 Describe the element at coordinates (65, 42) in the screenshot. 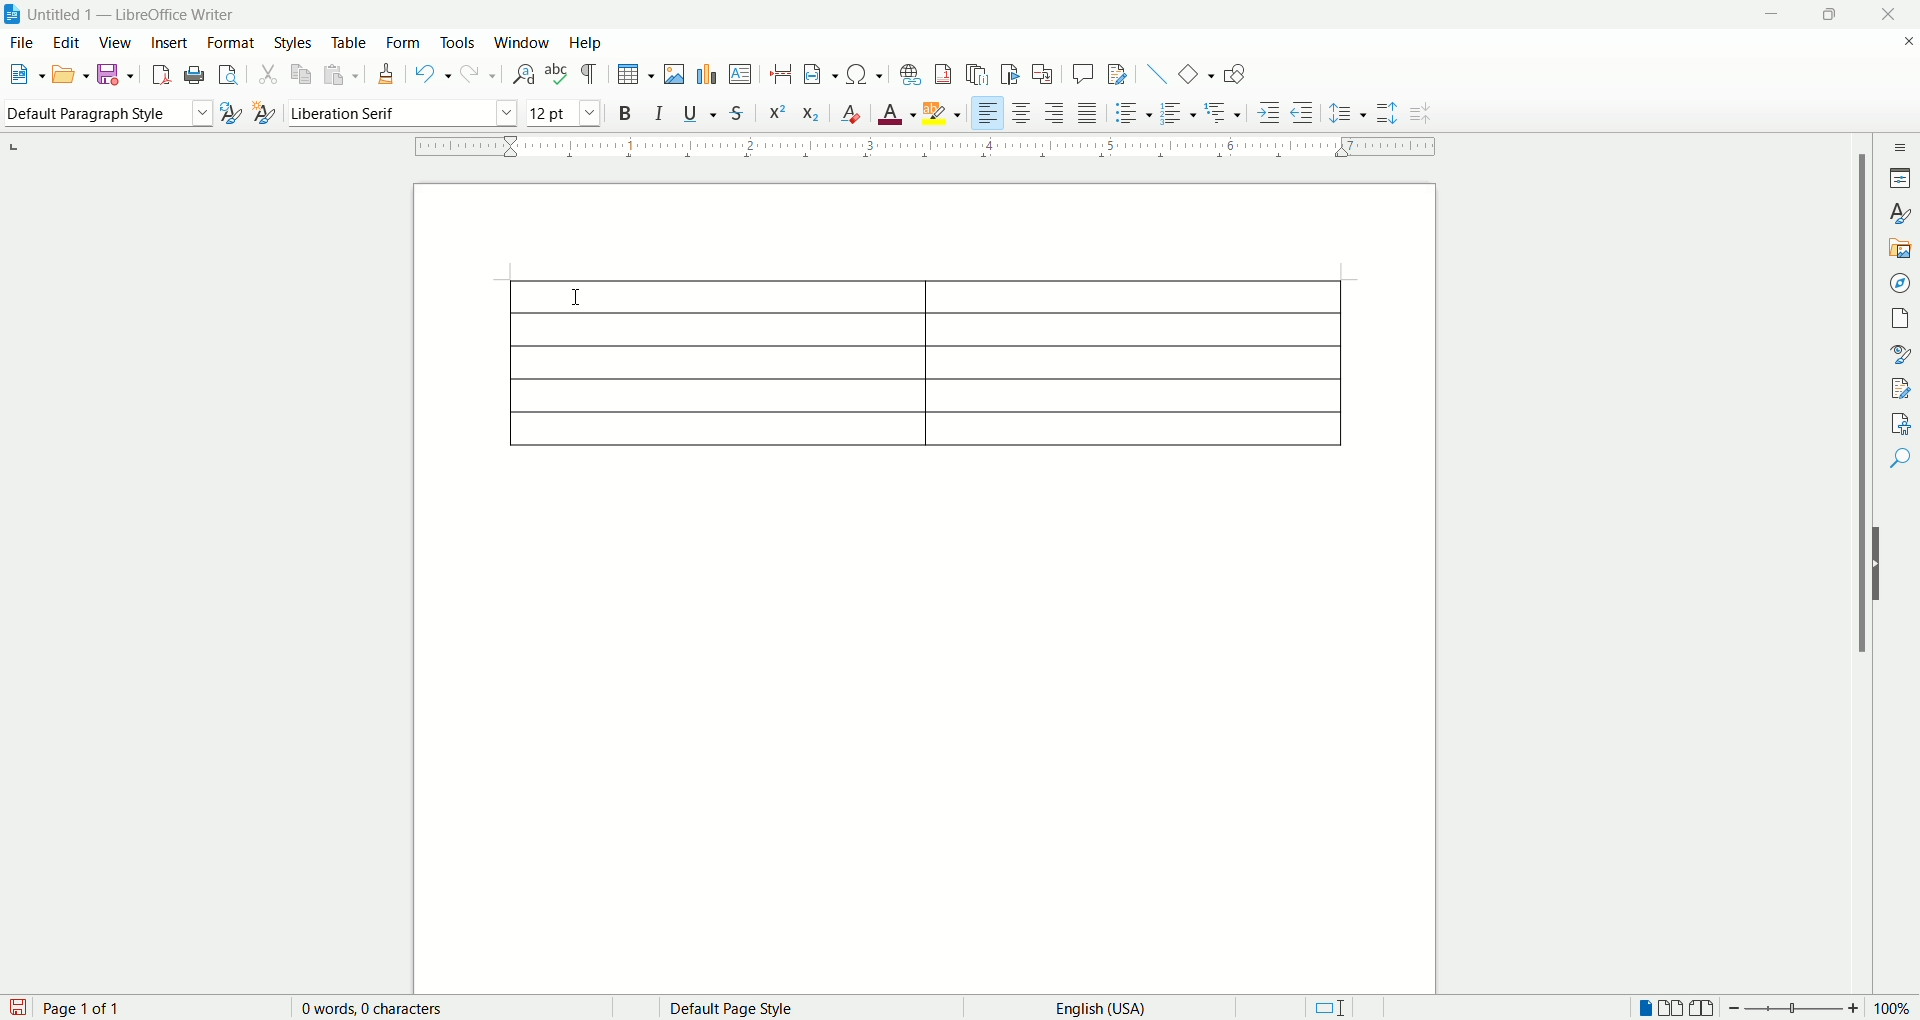

I see `edit` at that location.